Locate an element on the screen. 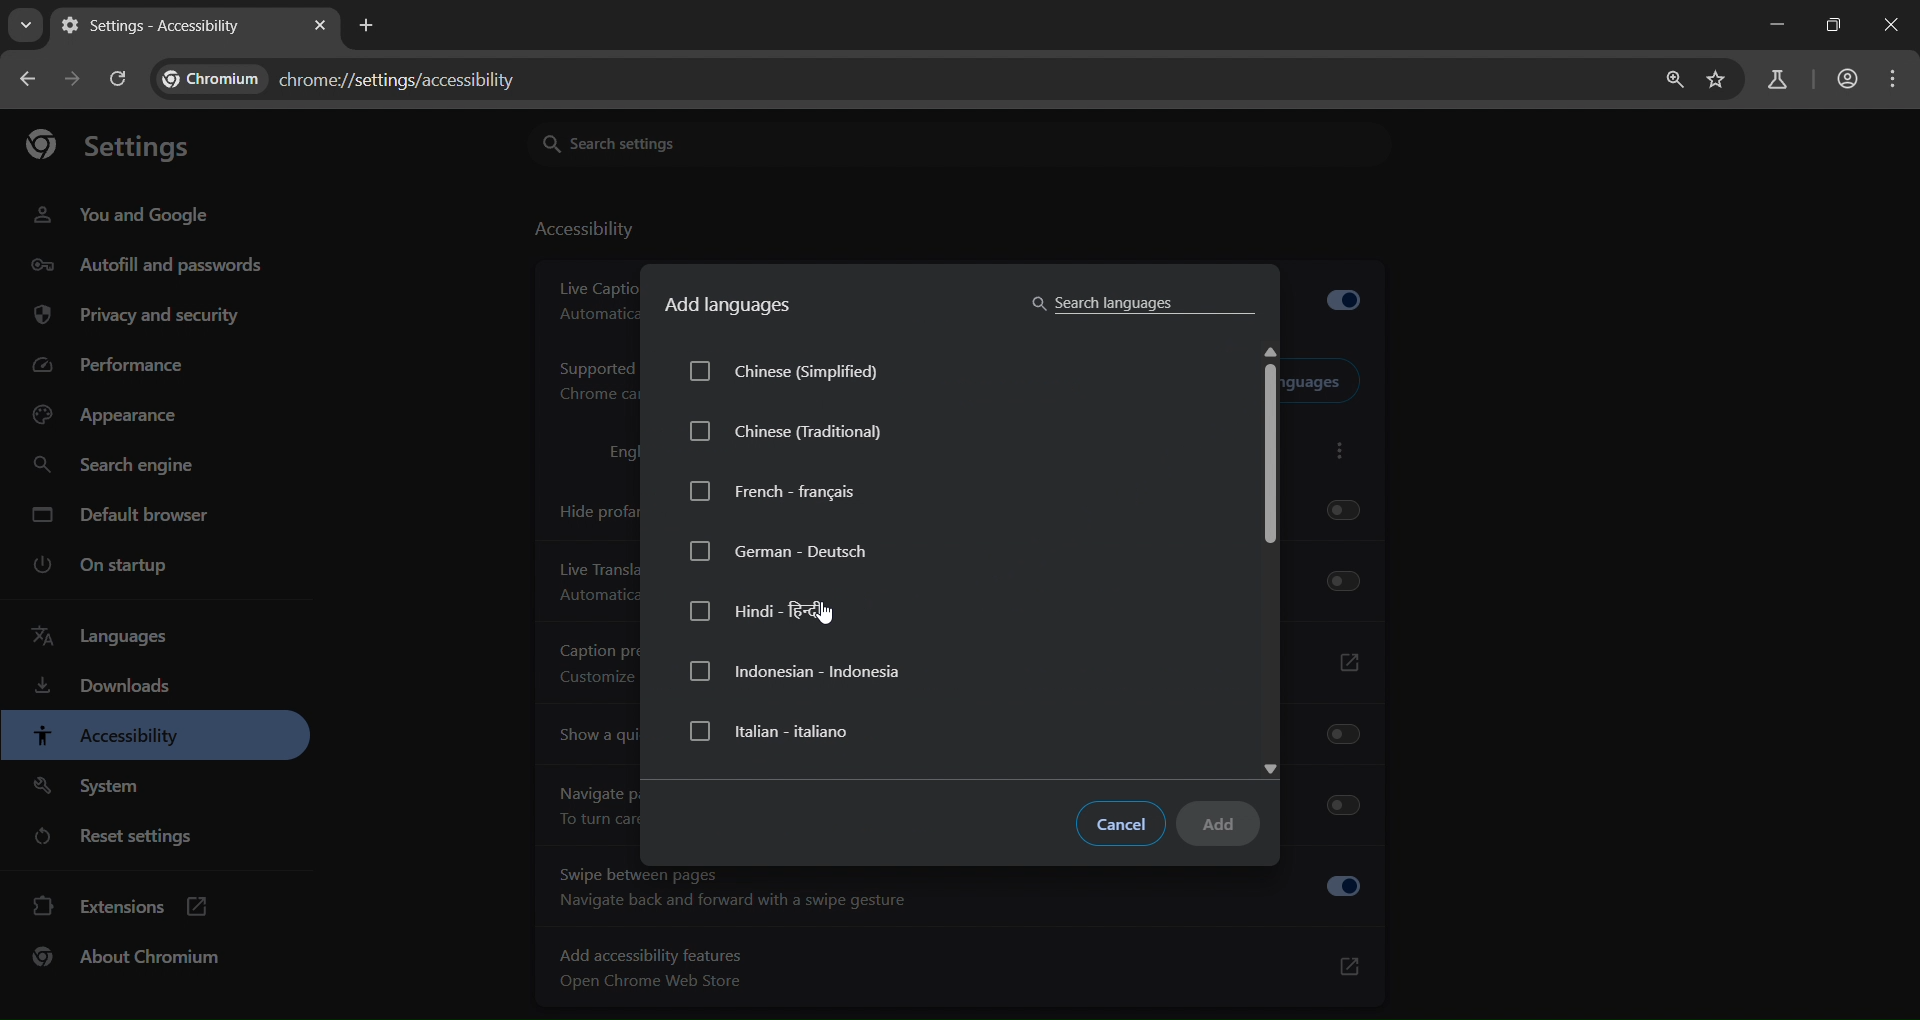  bookmark page is located at coordinates (1721, 79).